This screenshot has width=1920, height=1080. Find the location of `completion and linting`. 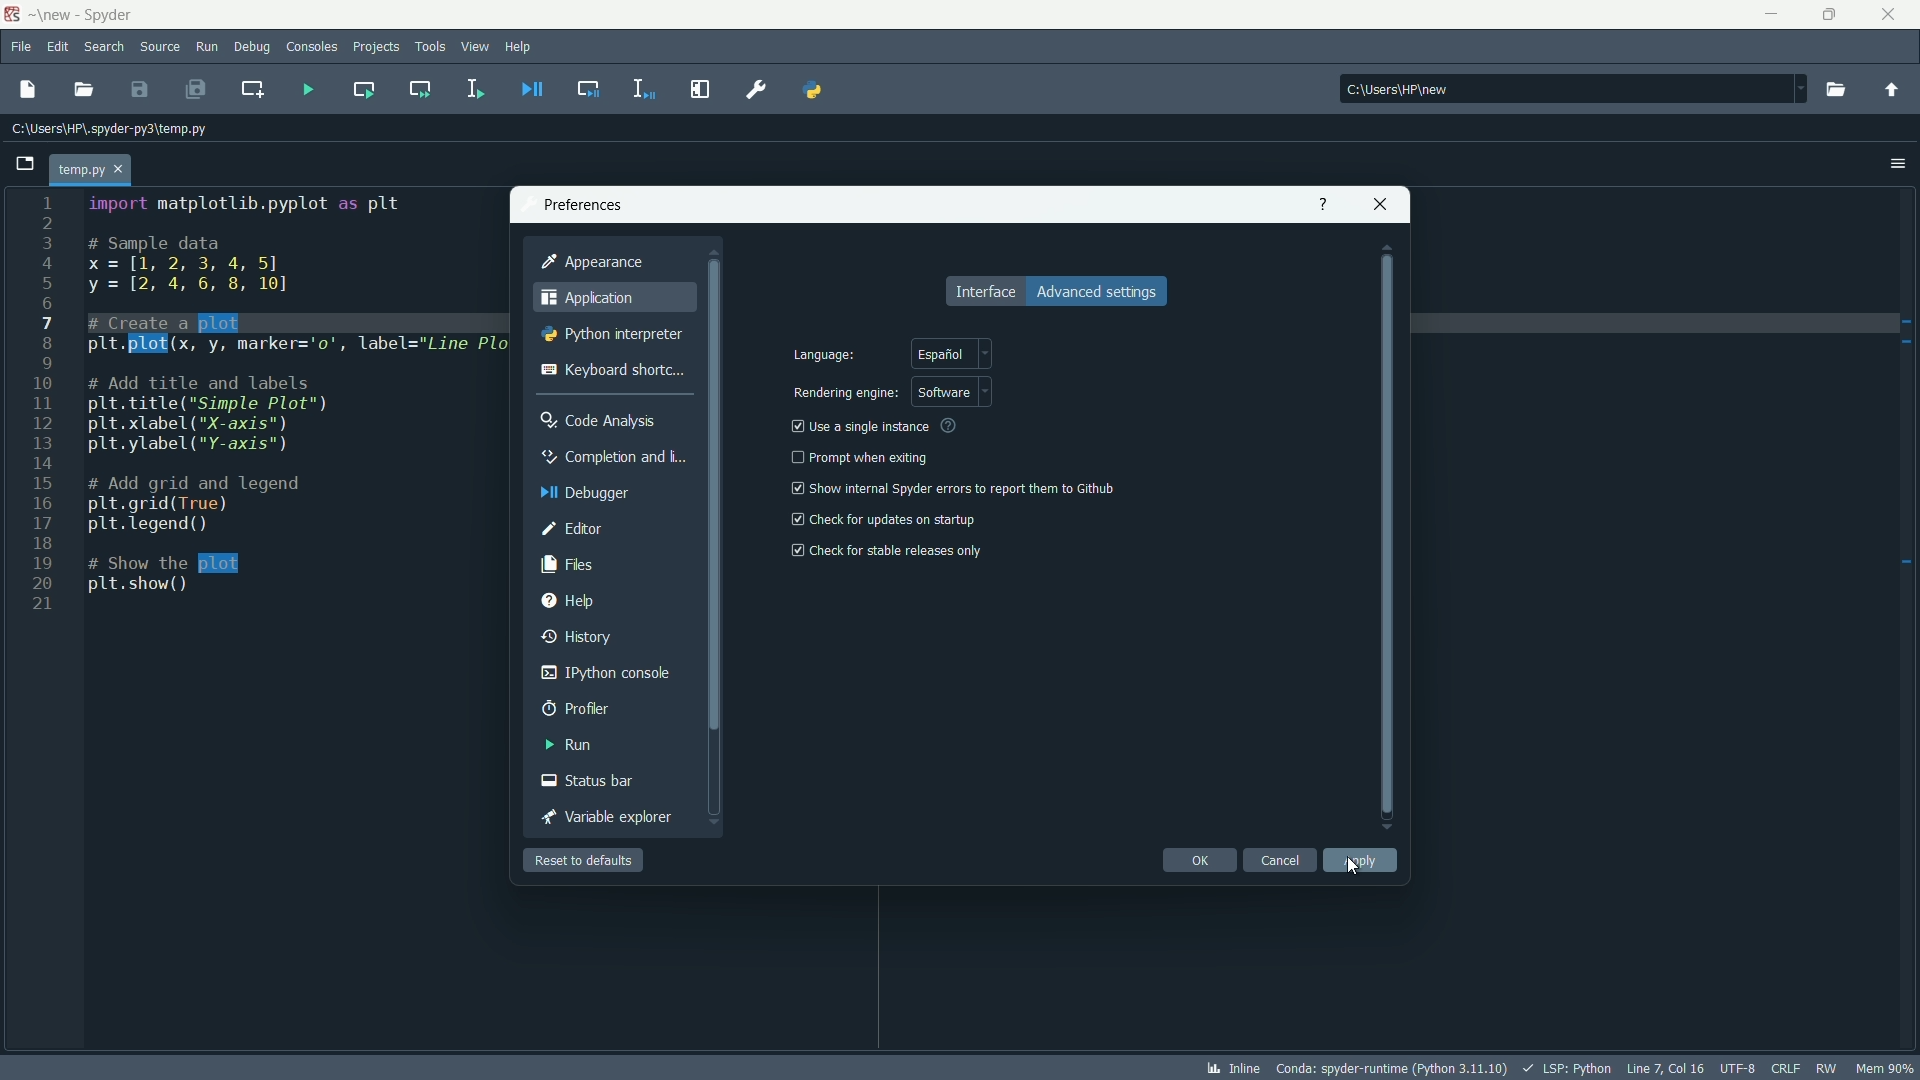

completion and linting is located at coordinates (614, 456).